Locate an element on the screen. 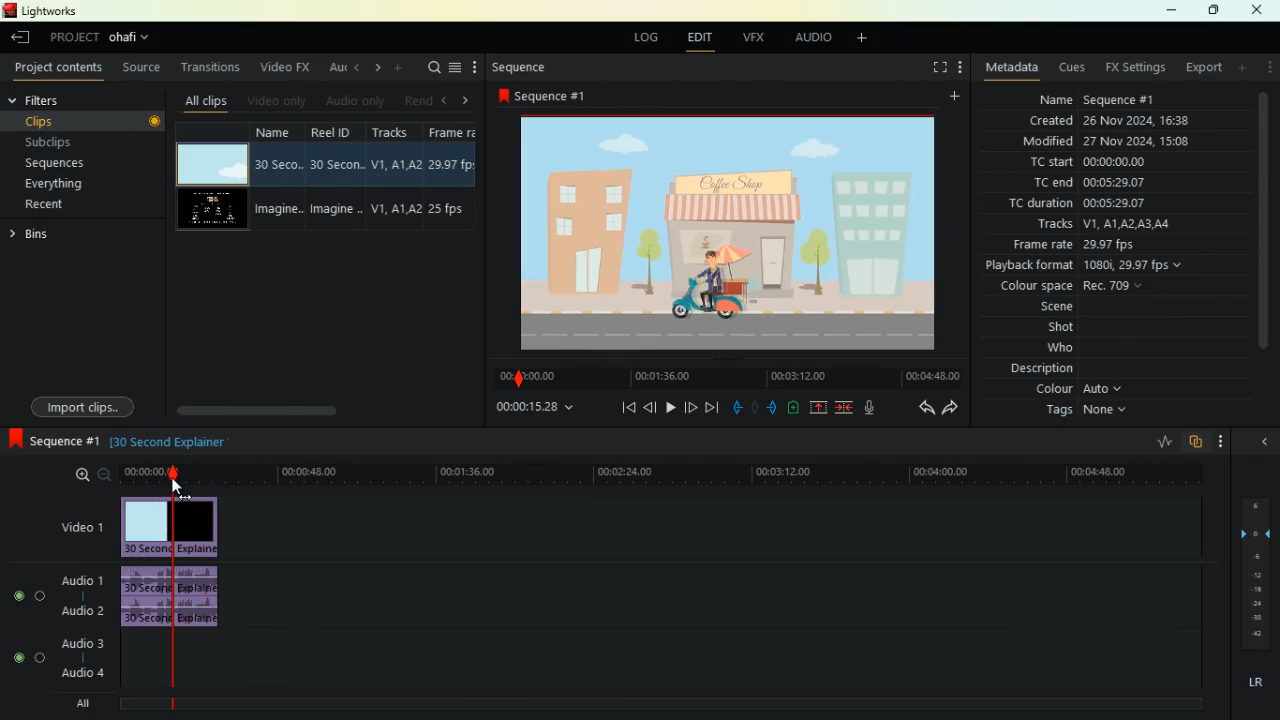 This screenshot has height=720, width=1280. scene is located at coordinates (1044, 307).